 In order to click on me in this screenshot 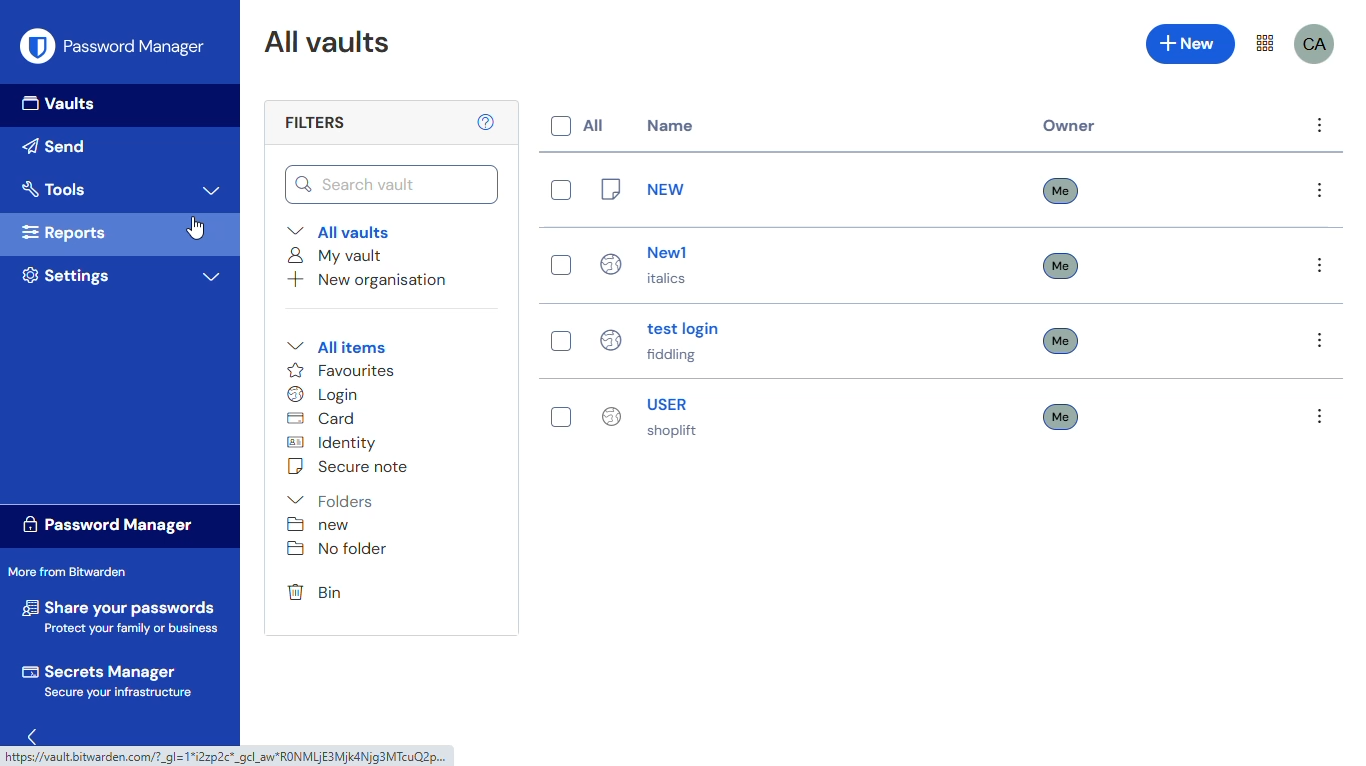, I will do `click(1061, 266)`.